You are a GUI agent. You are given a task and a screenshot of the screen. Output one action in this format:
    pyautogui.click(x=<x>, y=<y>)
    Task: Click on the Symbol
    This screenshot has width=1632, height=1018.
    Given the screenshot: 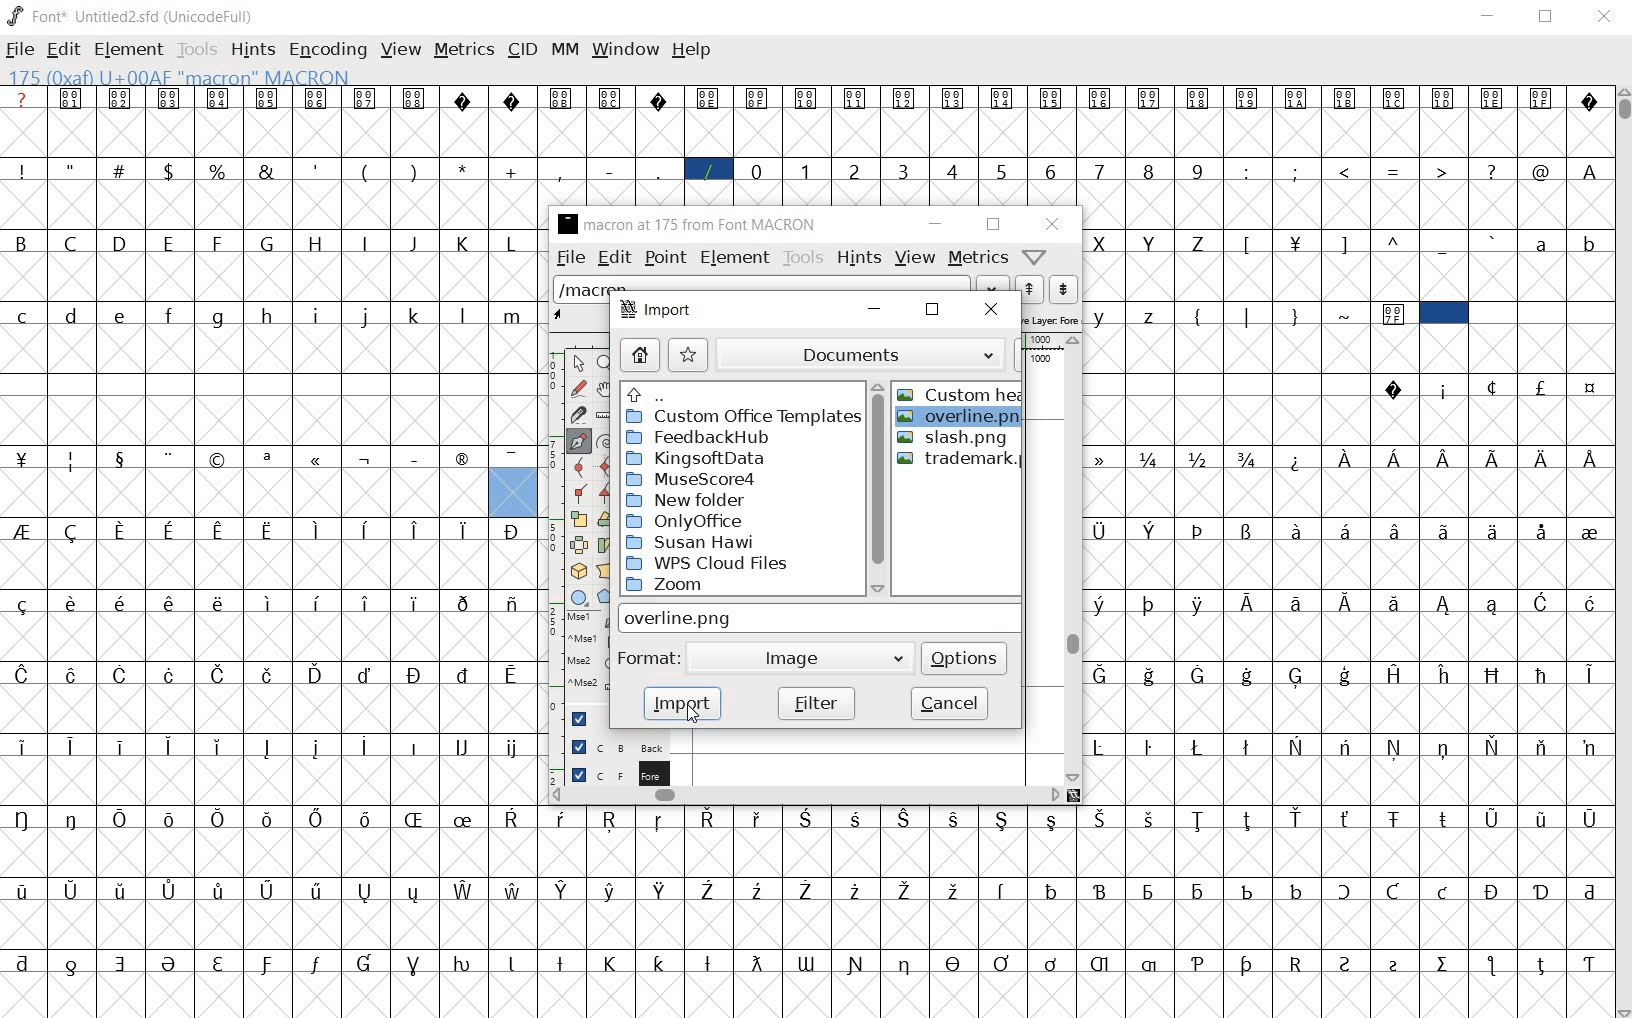 What is the action you would take?
    pyautogui.click(x=465, y=674)
    